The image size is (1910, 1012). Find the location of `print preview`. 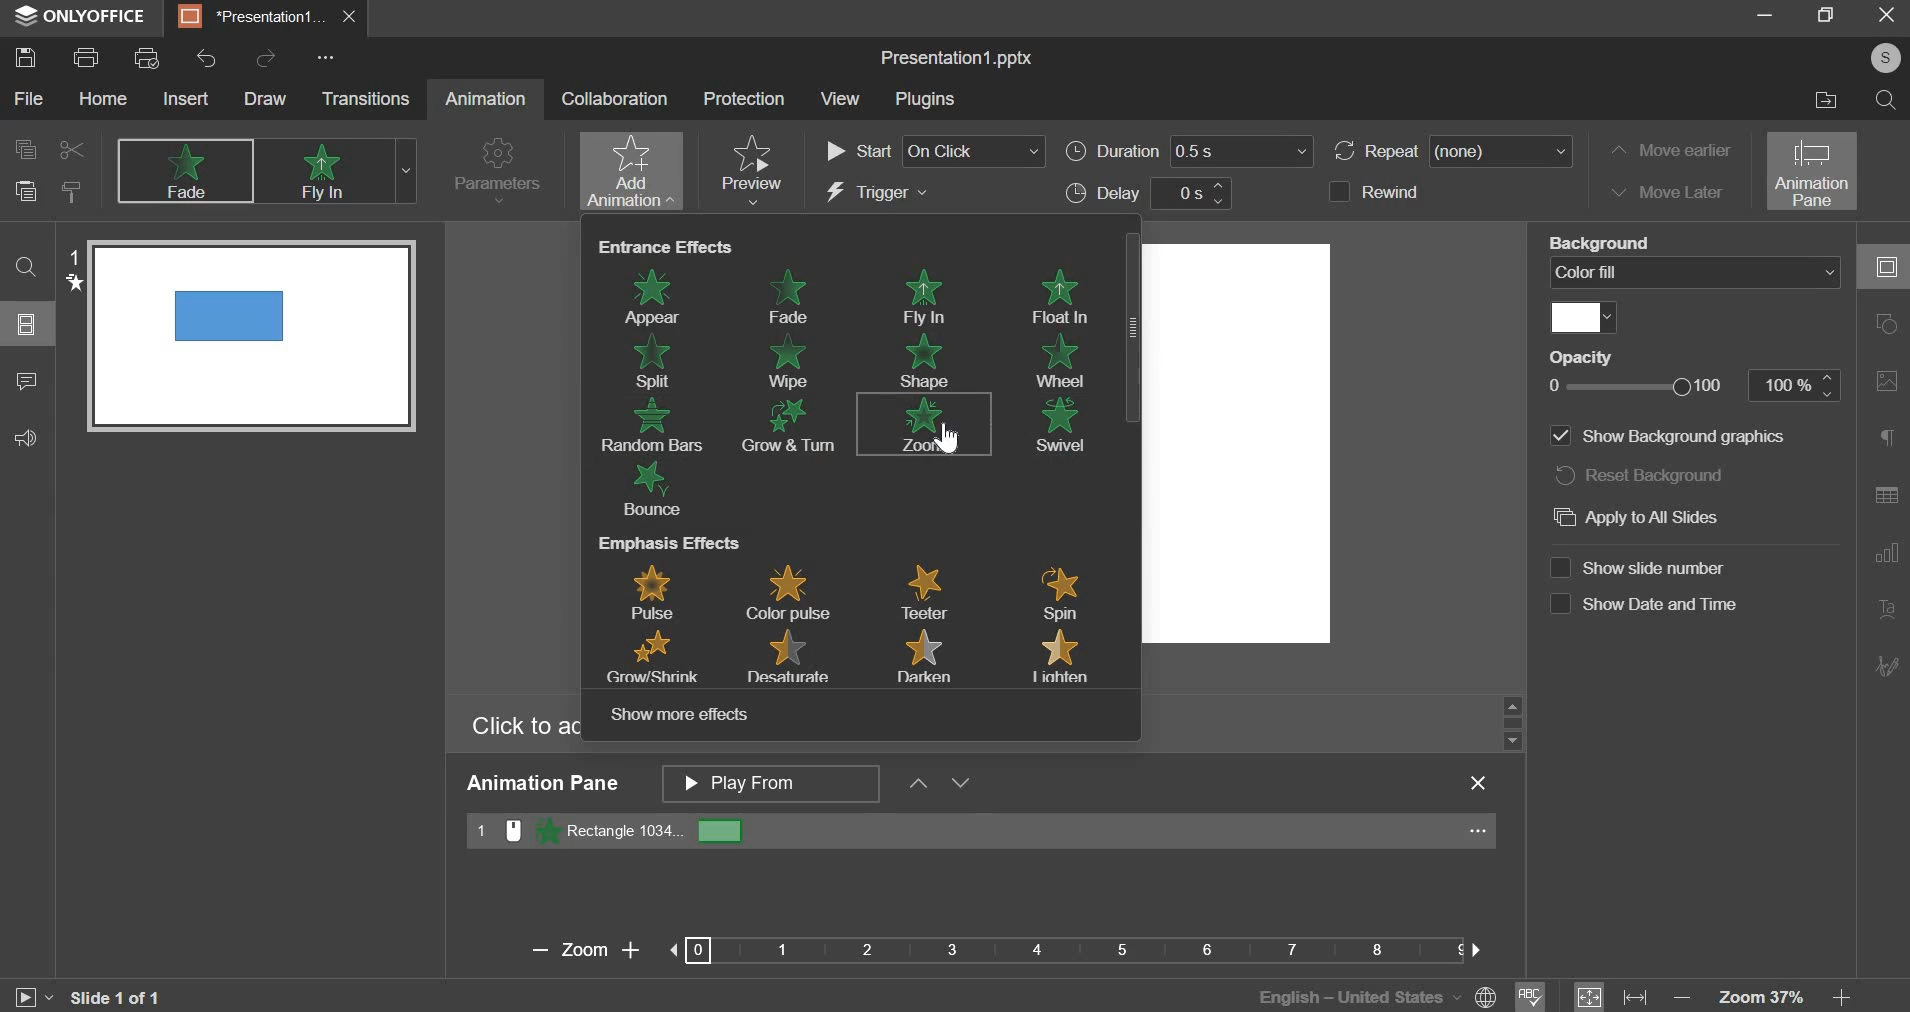

print preview is located at coordinates (148, 58).